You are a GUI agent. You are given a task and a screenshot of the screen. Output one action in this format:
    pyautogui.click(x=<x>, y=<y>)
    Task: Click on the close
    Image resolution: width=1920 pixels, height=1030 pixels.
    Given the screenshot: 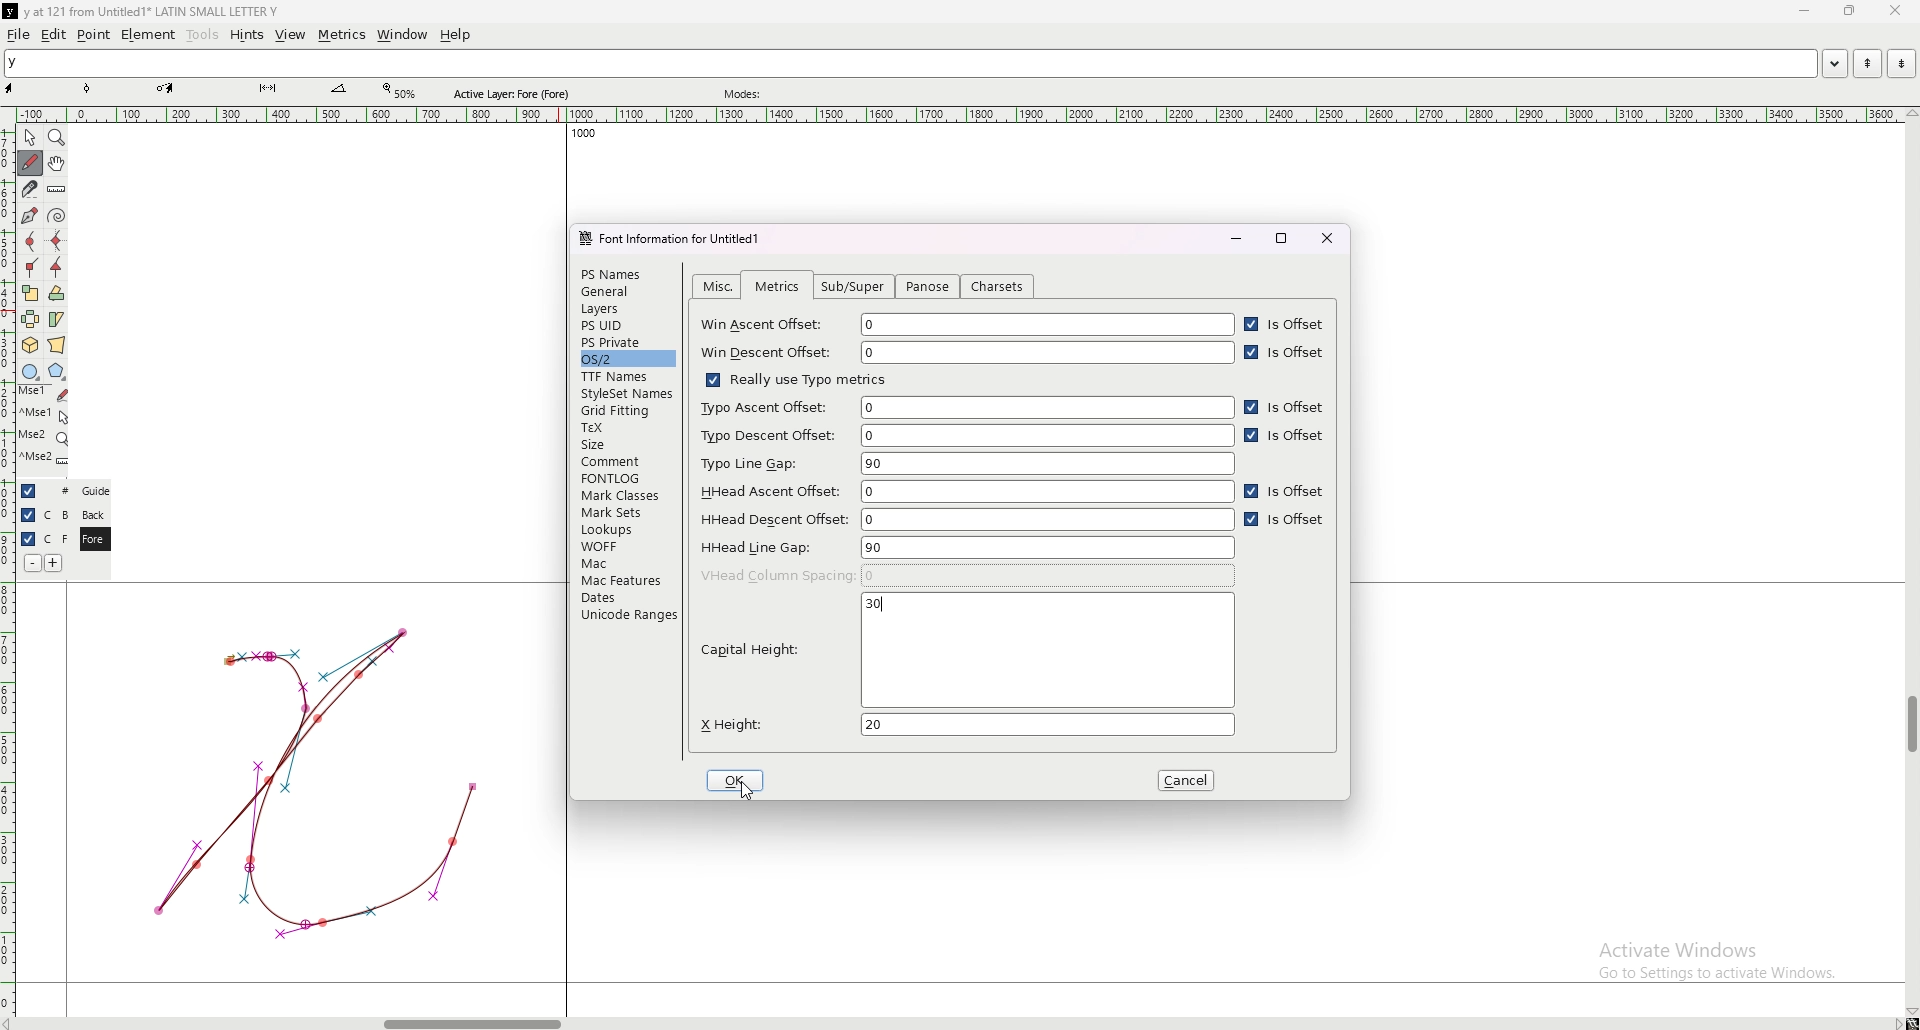 What is the action you would take?
    pyautogui.click(x=1893, y=11)
    